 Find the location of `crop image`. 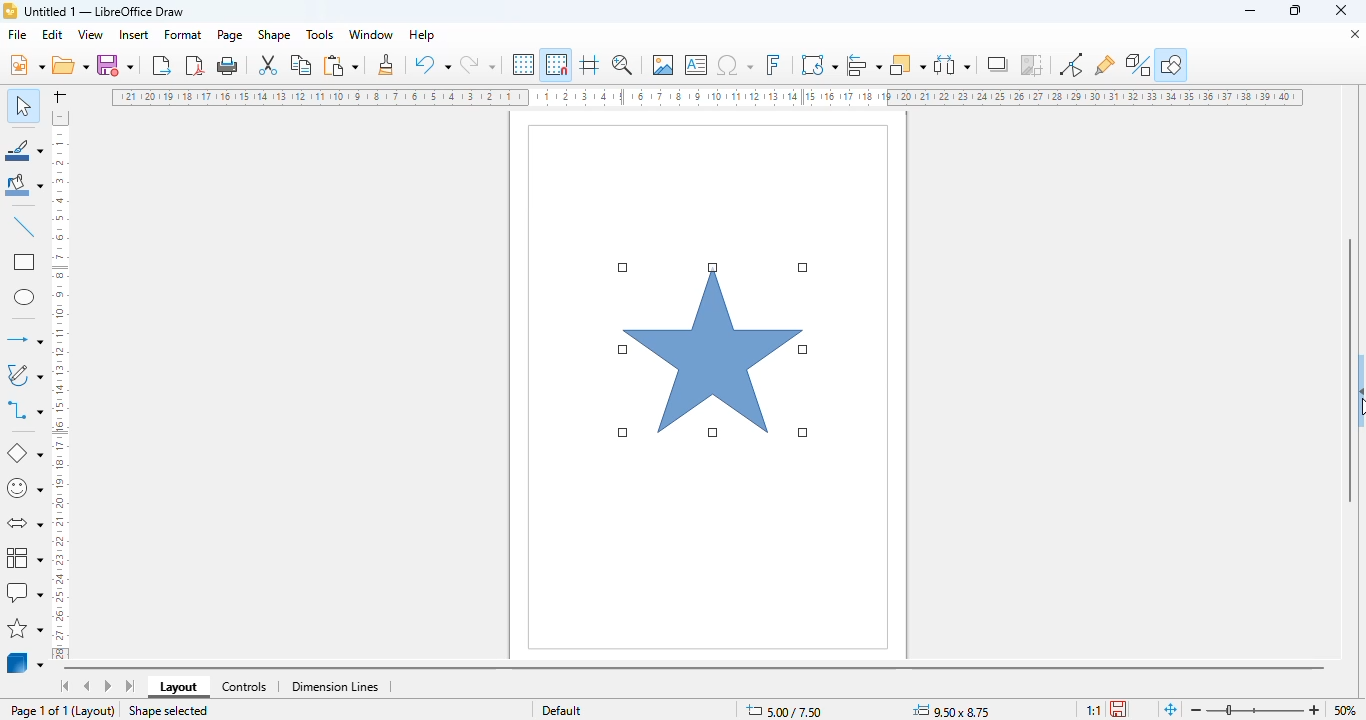

crop image is located at coordinates (1032, 64).